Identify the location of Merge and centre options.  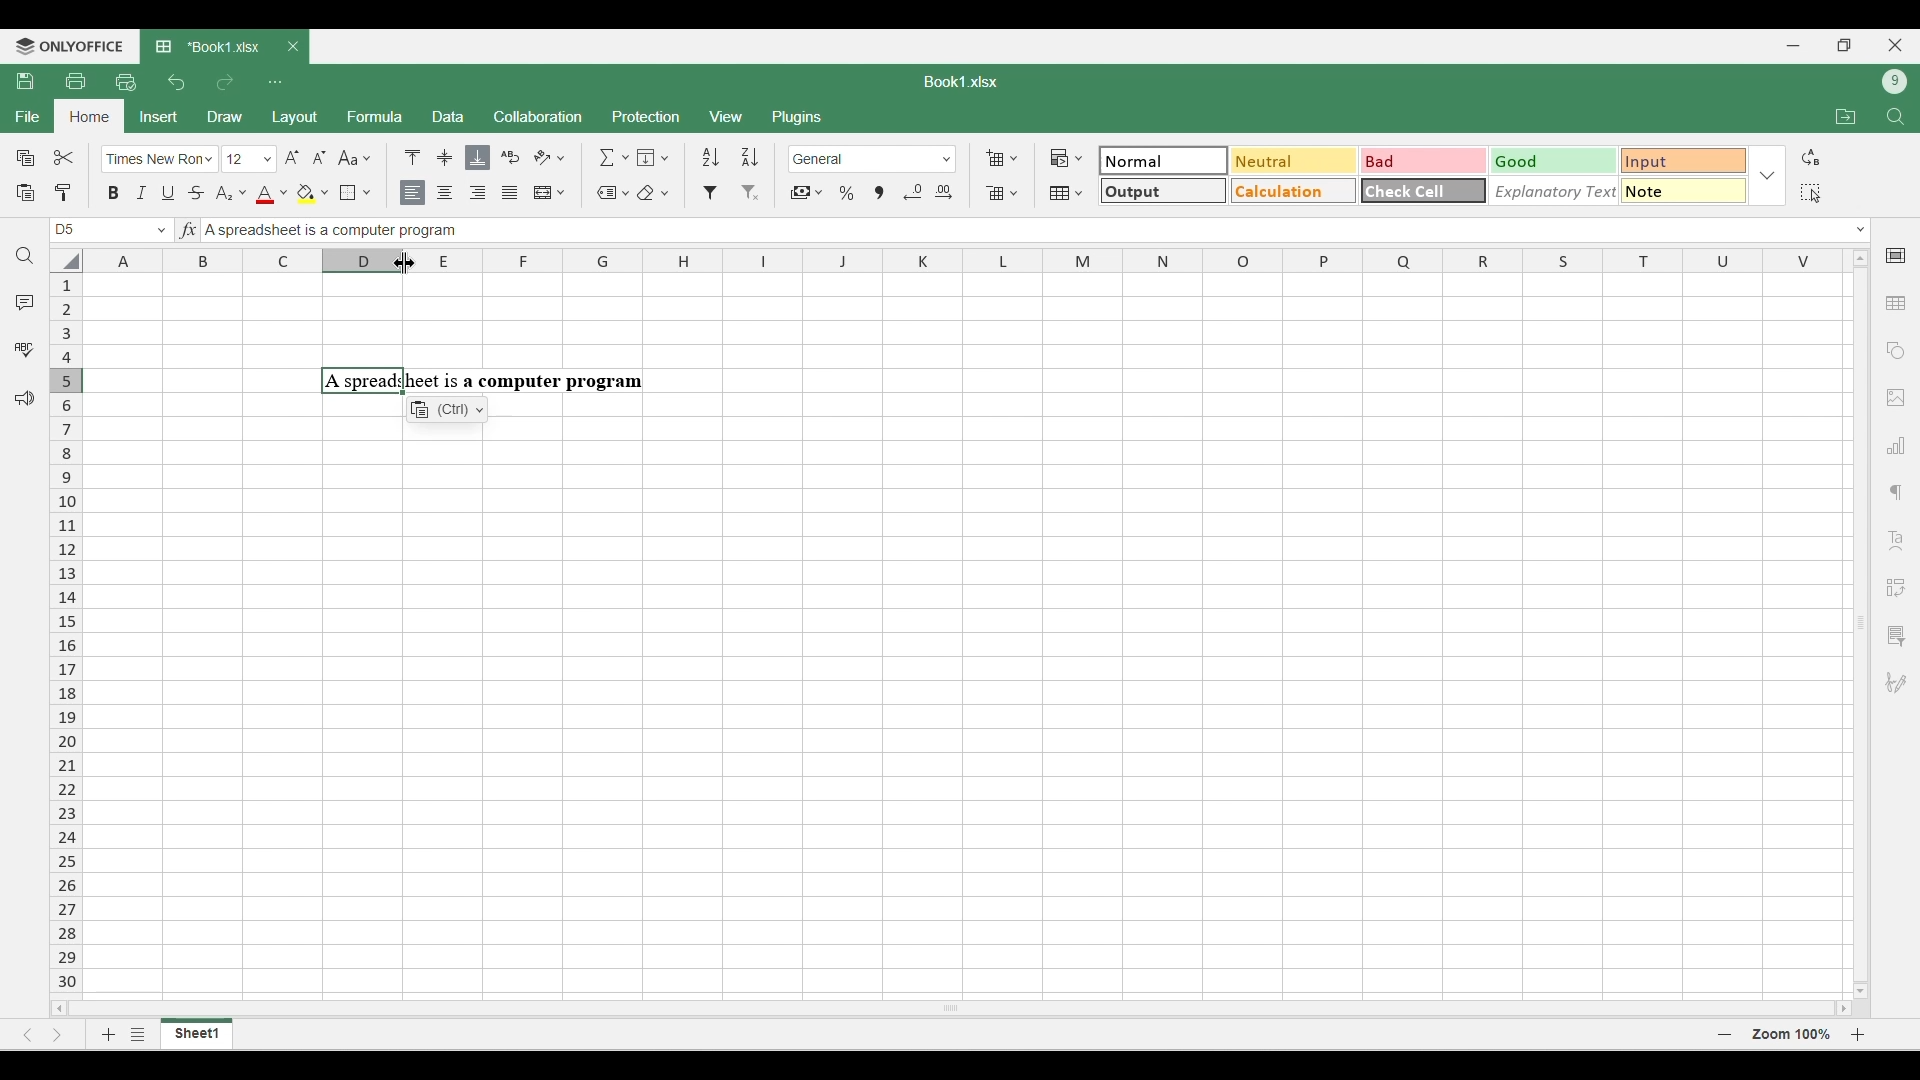
(550, 192).